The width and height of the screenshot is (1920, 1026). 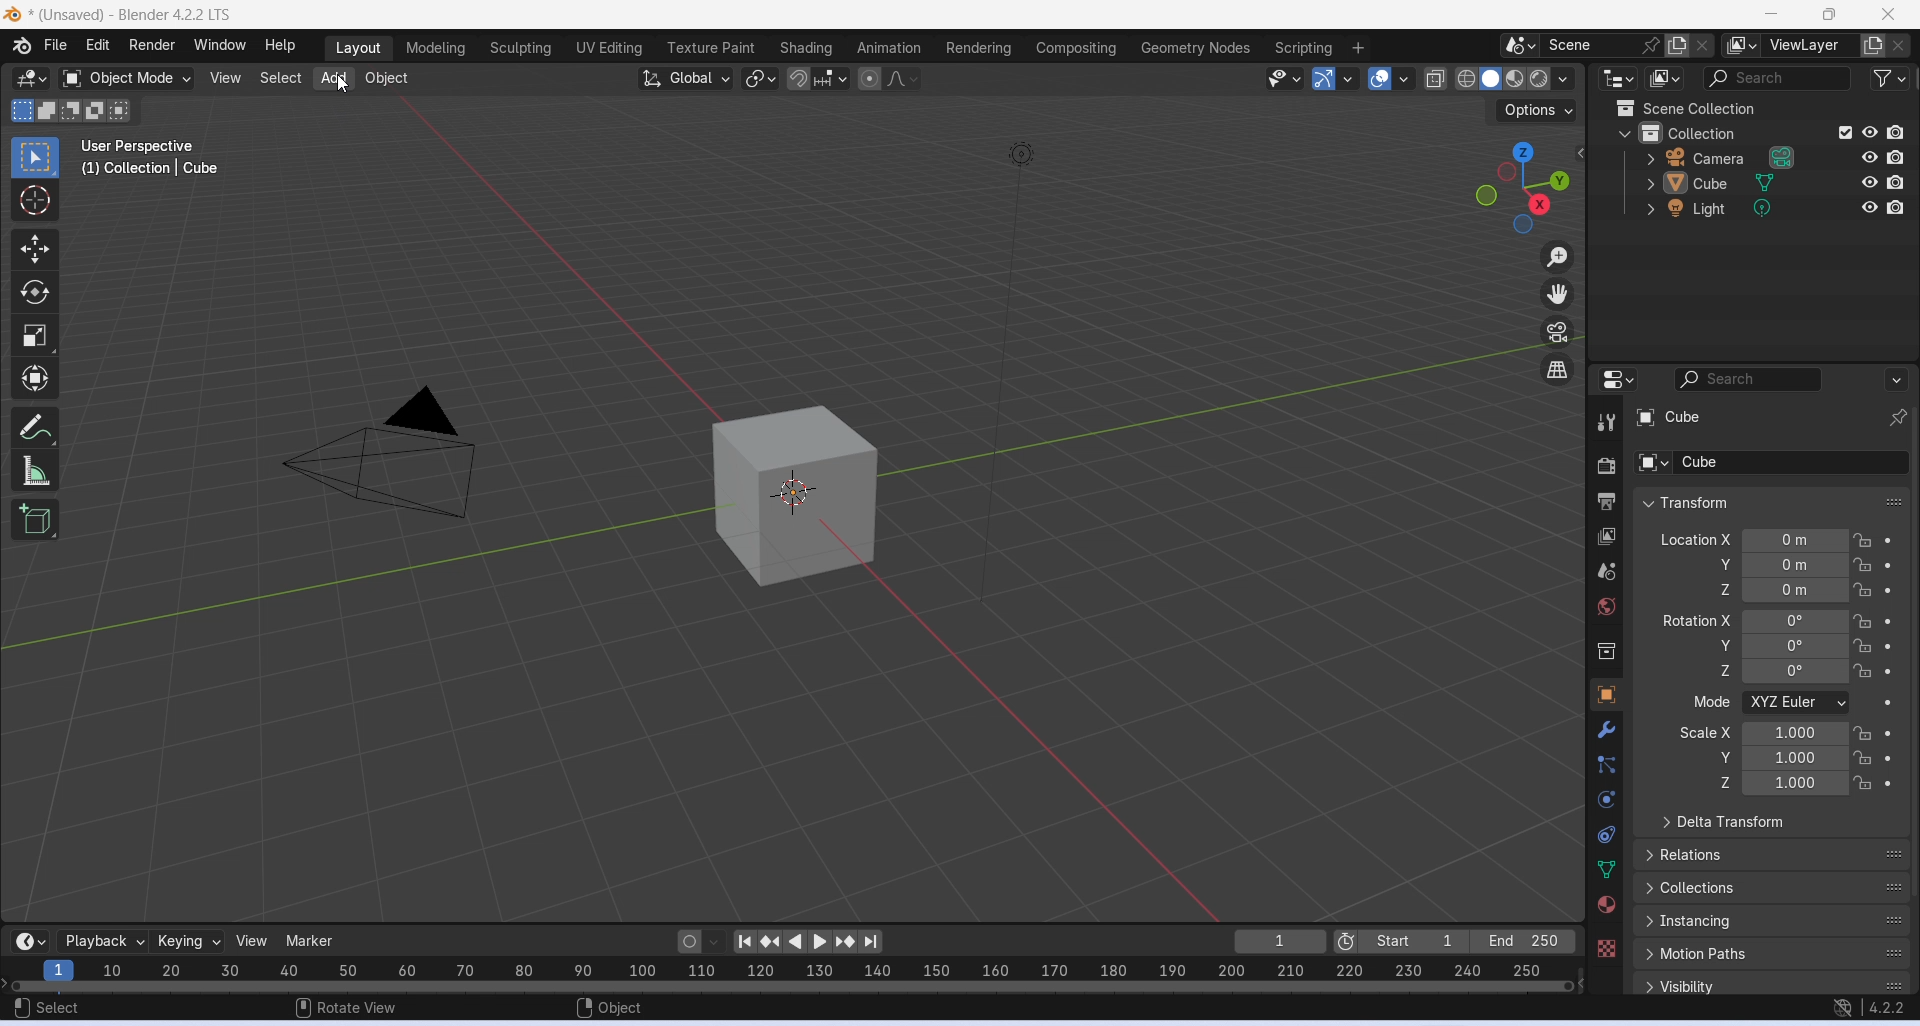 I want to click on use mouse scroll to "rotate view", so click(x=348, y=1006).